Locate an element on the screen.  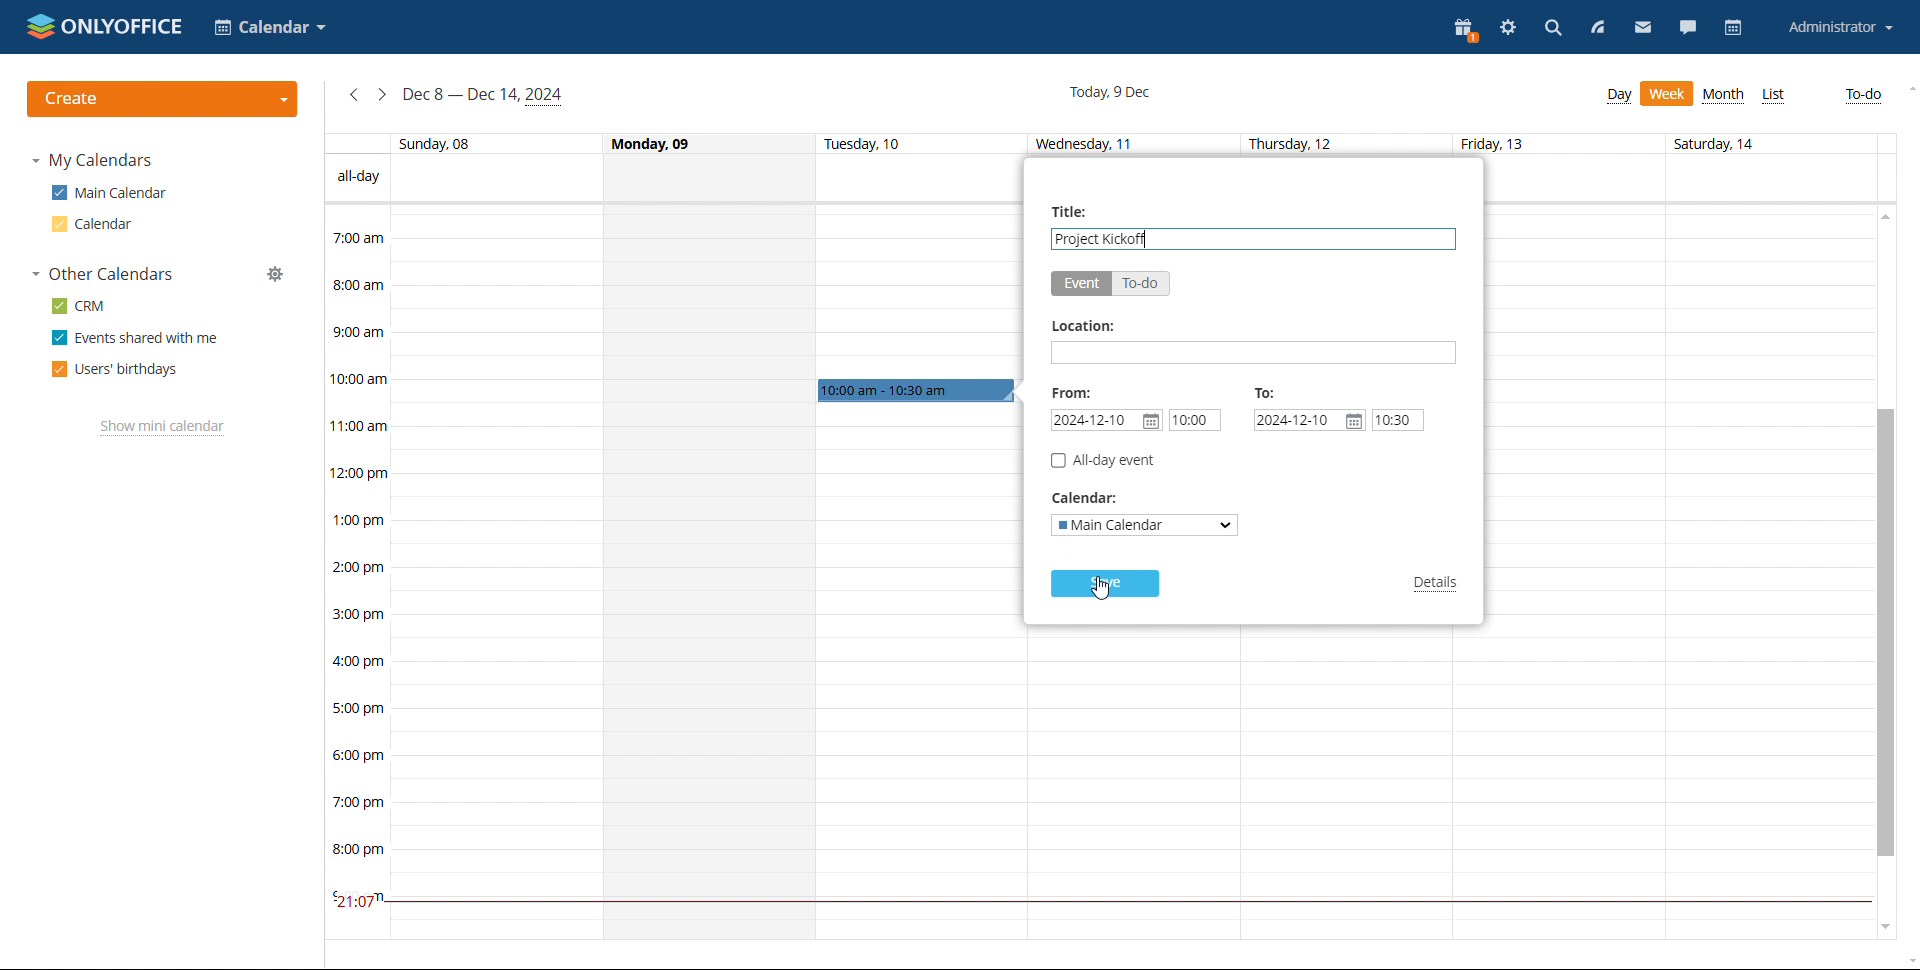
present is located at coordinates (1467, 31).